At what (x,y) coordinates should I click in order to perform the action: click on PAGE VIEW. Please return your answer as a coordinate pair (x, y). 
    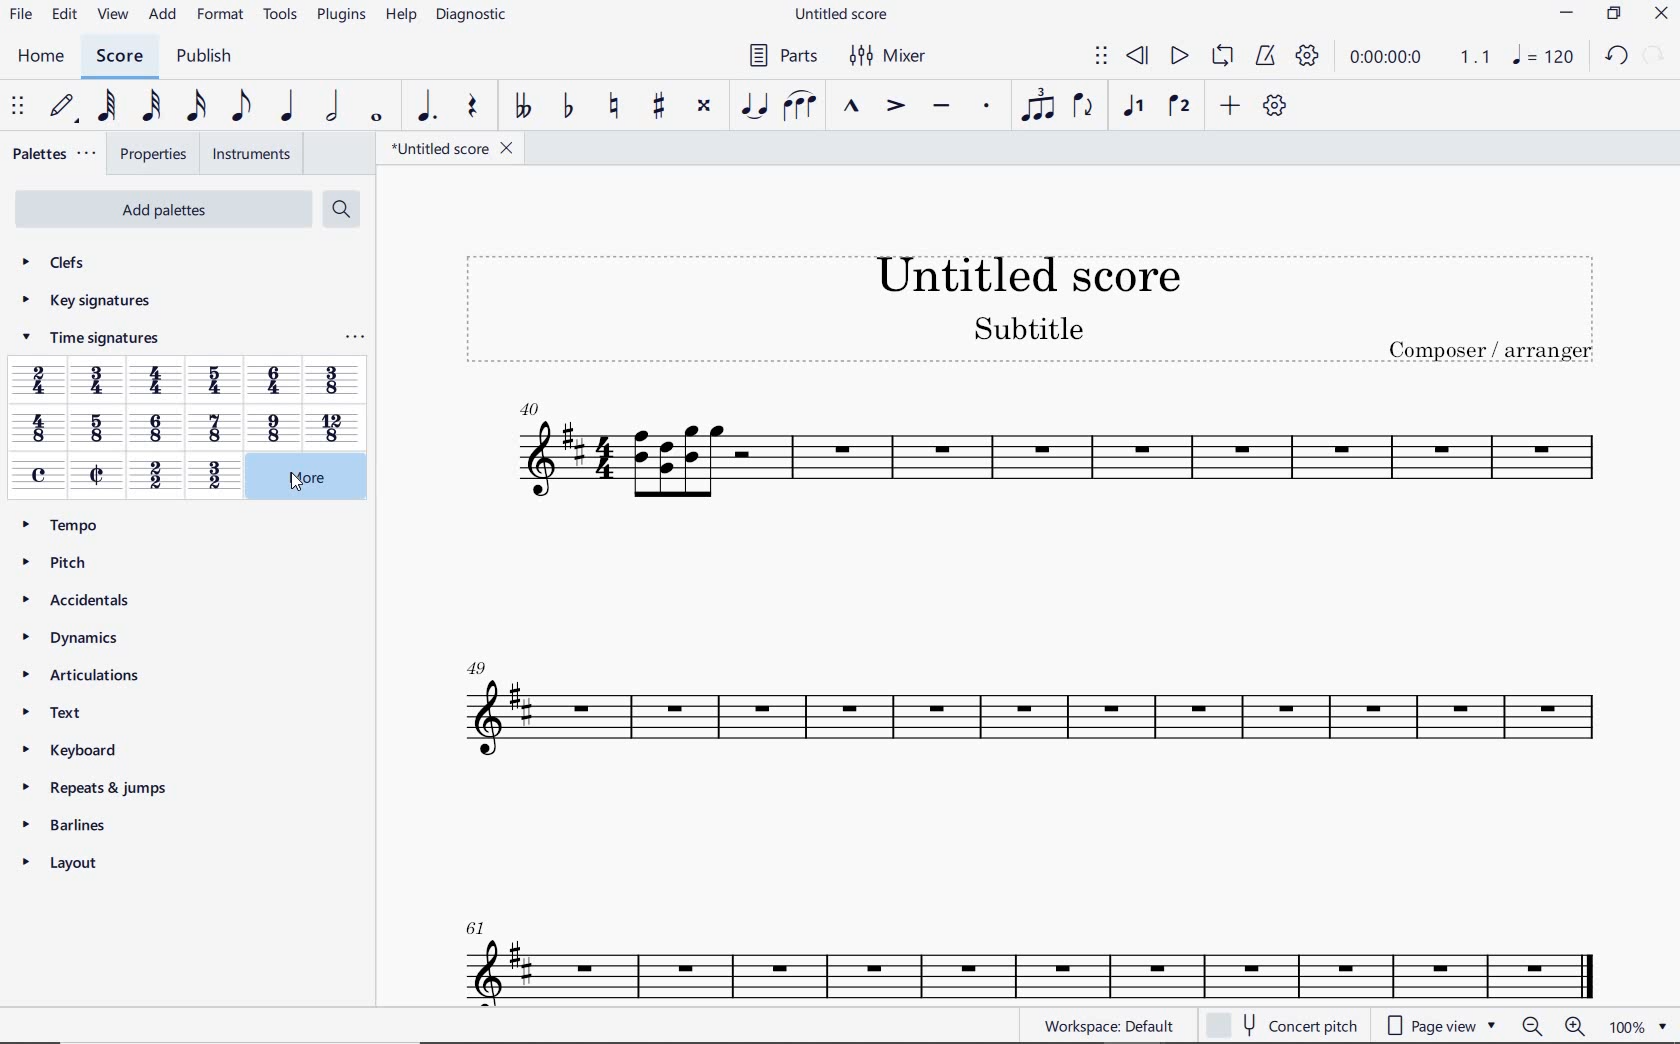
    Looking at the image, I should click on (1438, 1027).